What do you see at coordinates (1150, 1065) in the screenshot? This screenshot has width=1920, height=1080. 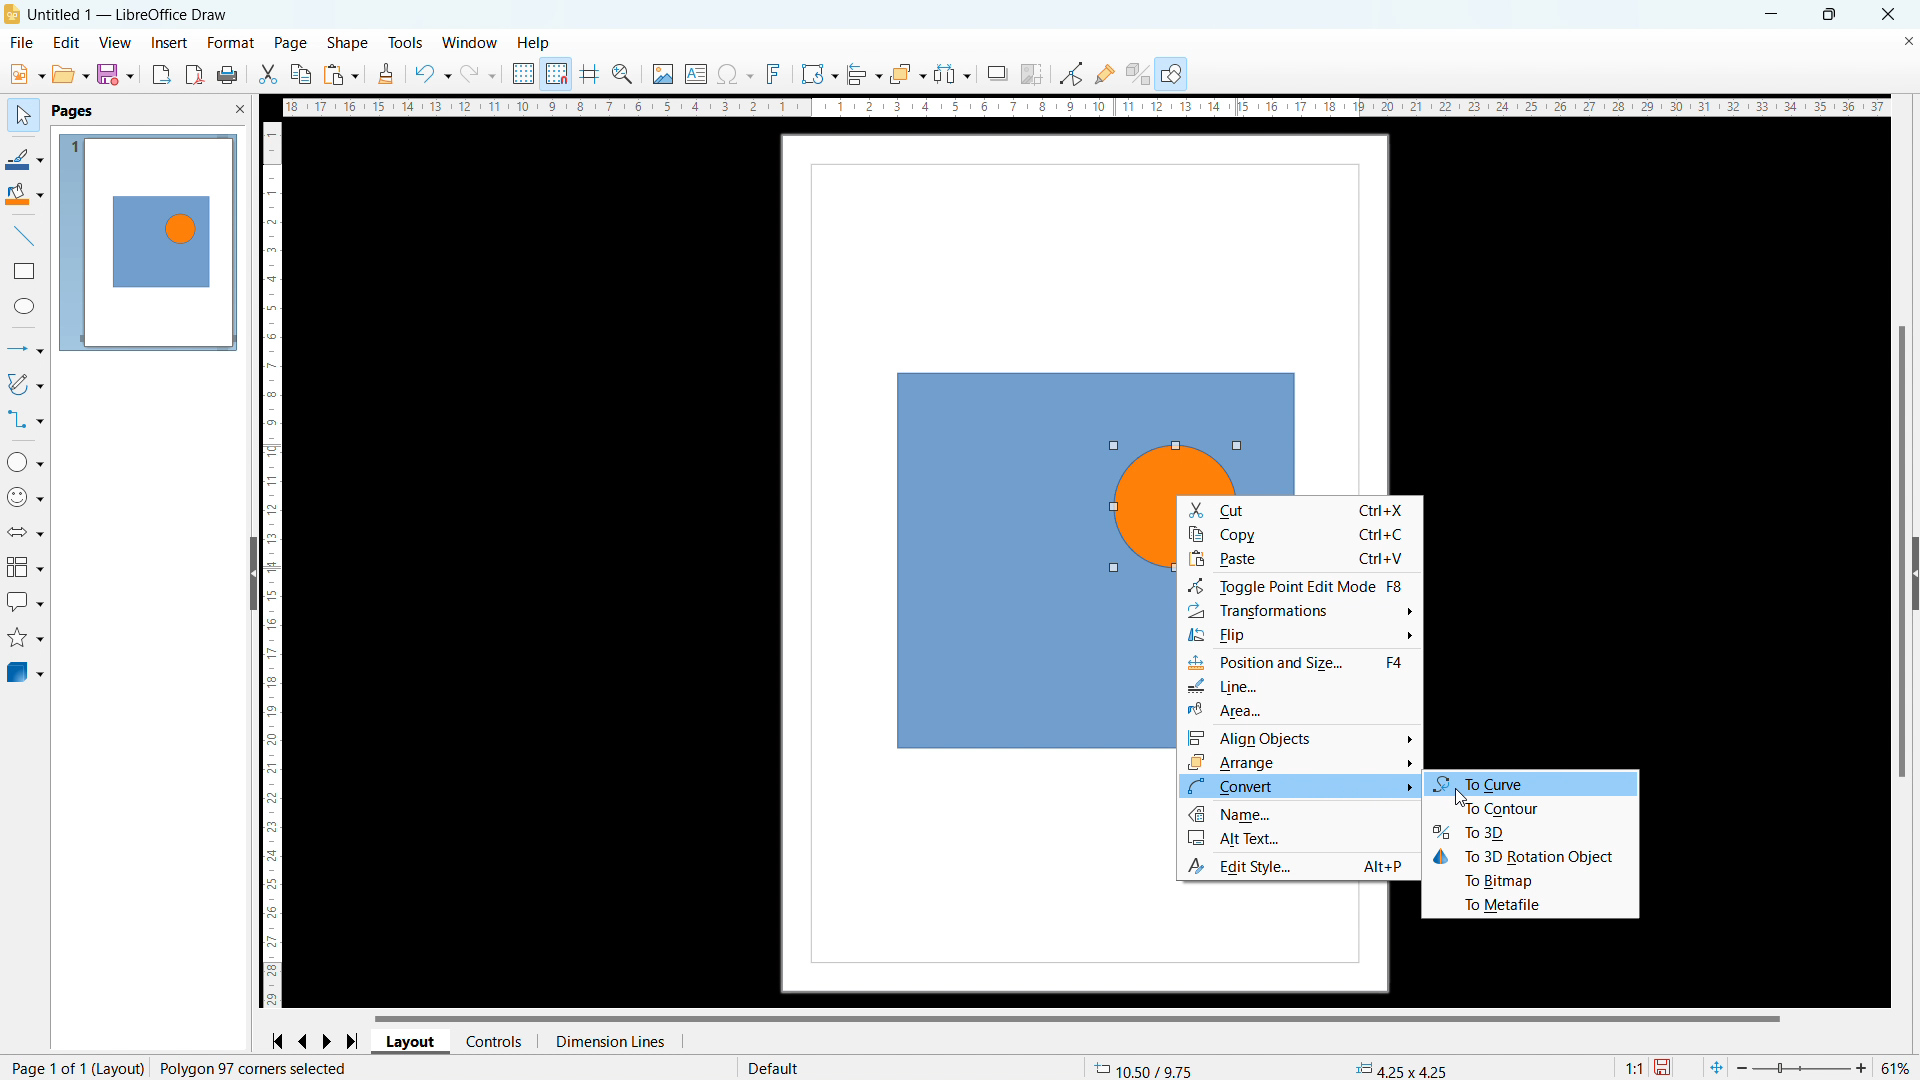 I see `10.50/9.75` at bounding box center [1150, 1065].